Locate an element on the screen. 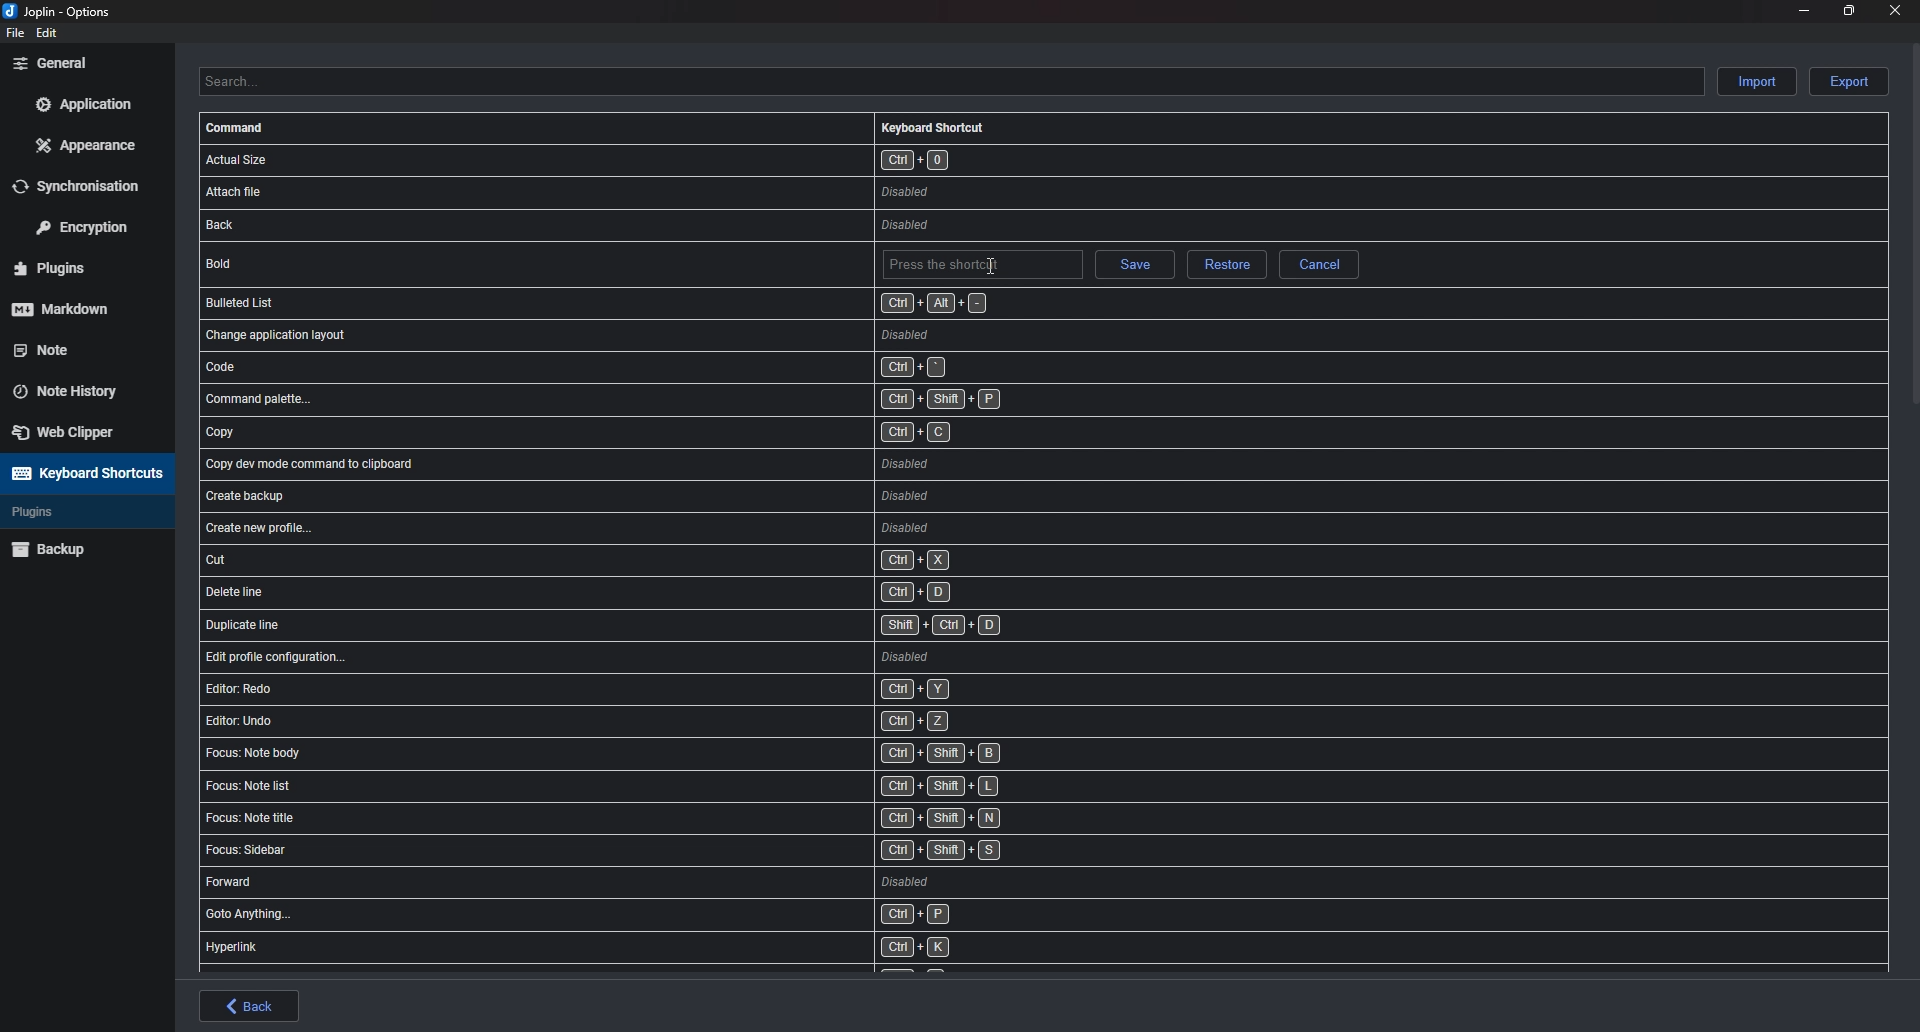 Image resolution: width=1920 pixels, height=1032 pixels. Search shortcuts is located at coordinates (950, 81).